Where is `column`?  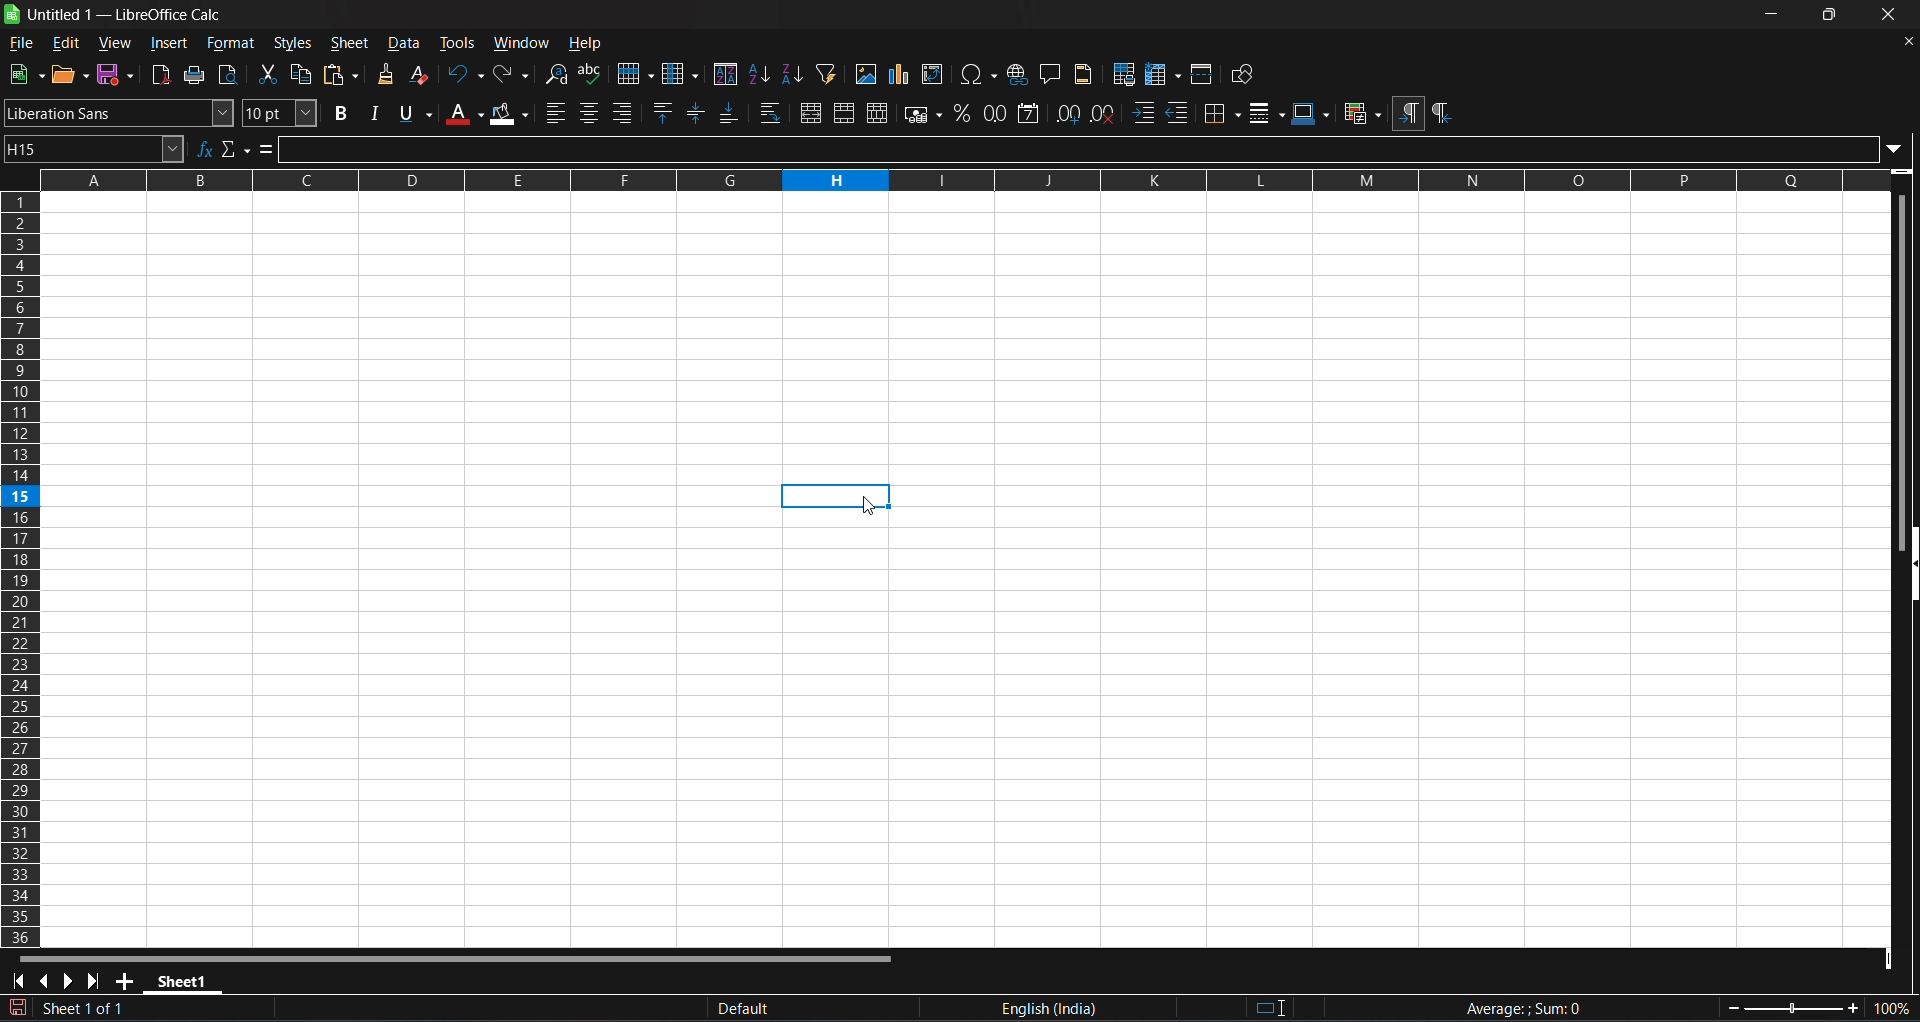 column is located at coordinates (681, 74).